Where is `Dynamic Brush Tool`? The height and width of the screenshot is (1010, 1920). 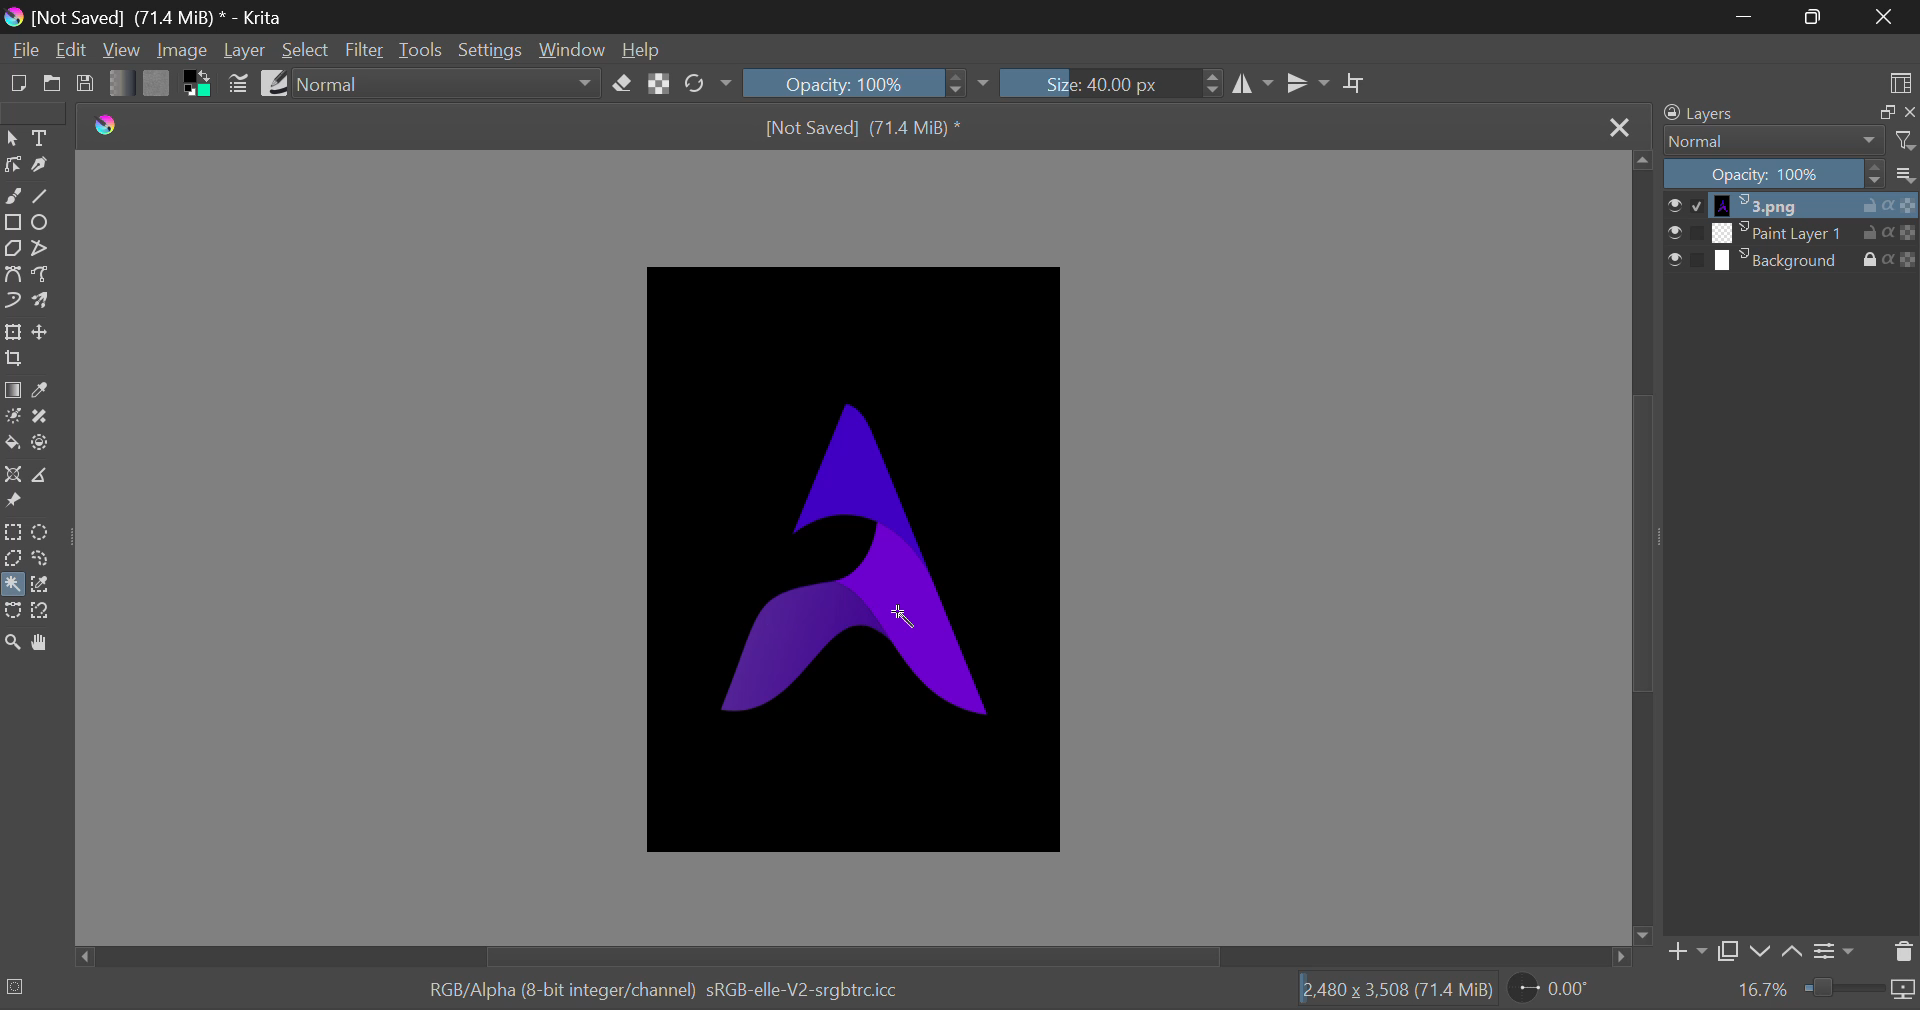
Dynamic Brush Tool is located at coordinates (14, 302).